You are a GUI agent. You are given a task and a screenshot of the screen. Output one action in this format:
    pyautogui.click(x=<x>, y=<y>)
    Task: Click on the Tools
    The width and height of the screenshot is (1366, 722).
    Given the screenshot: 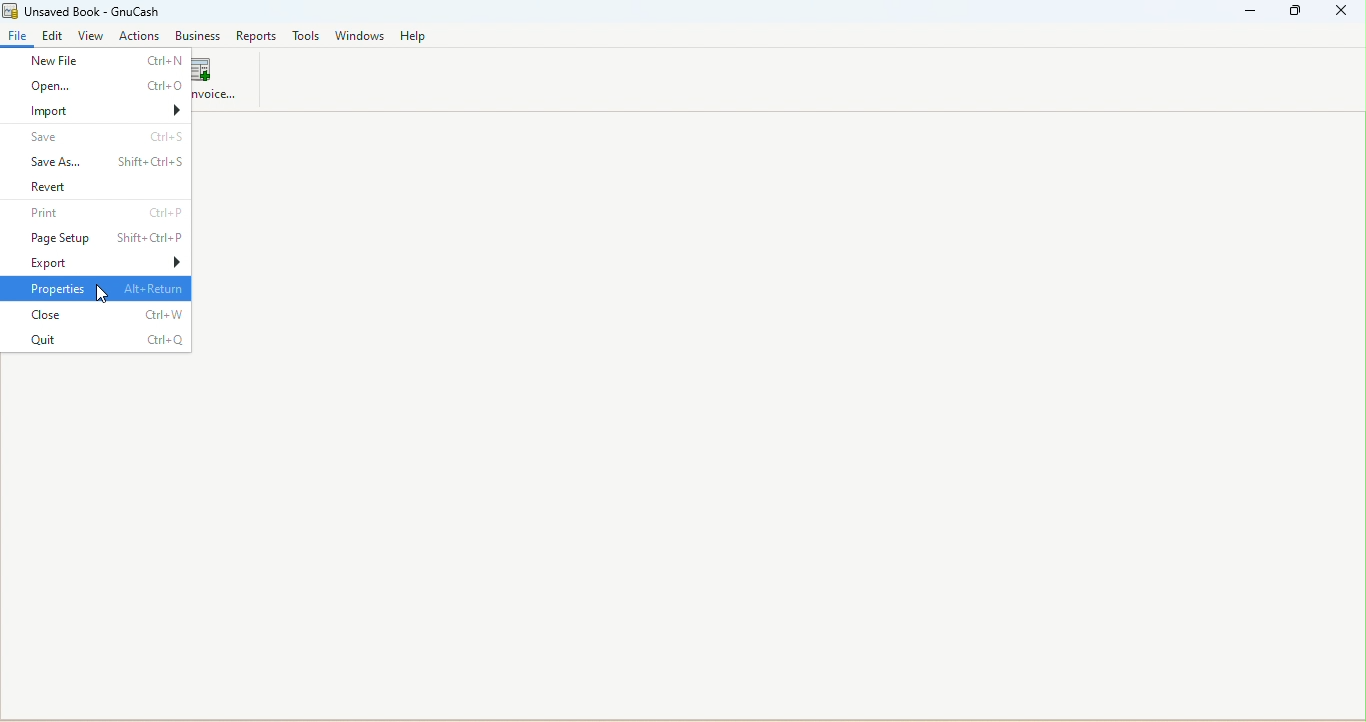 What is the action you would take?
    pyautogui.click(x=304, y=36)
    